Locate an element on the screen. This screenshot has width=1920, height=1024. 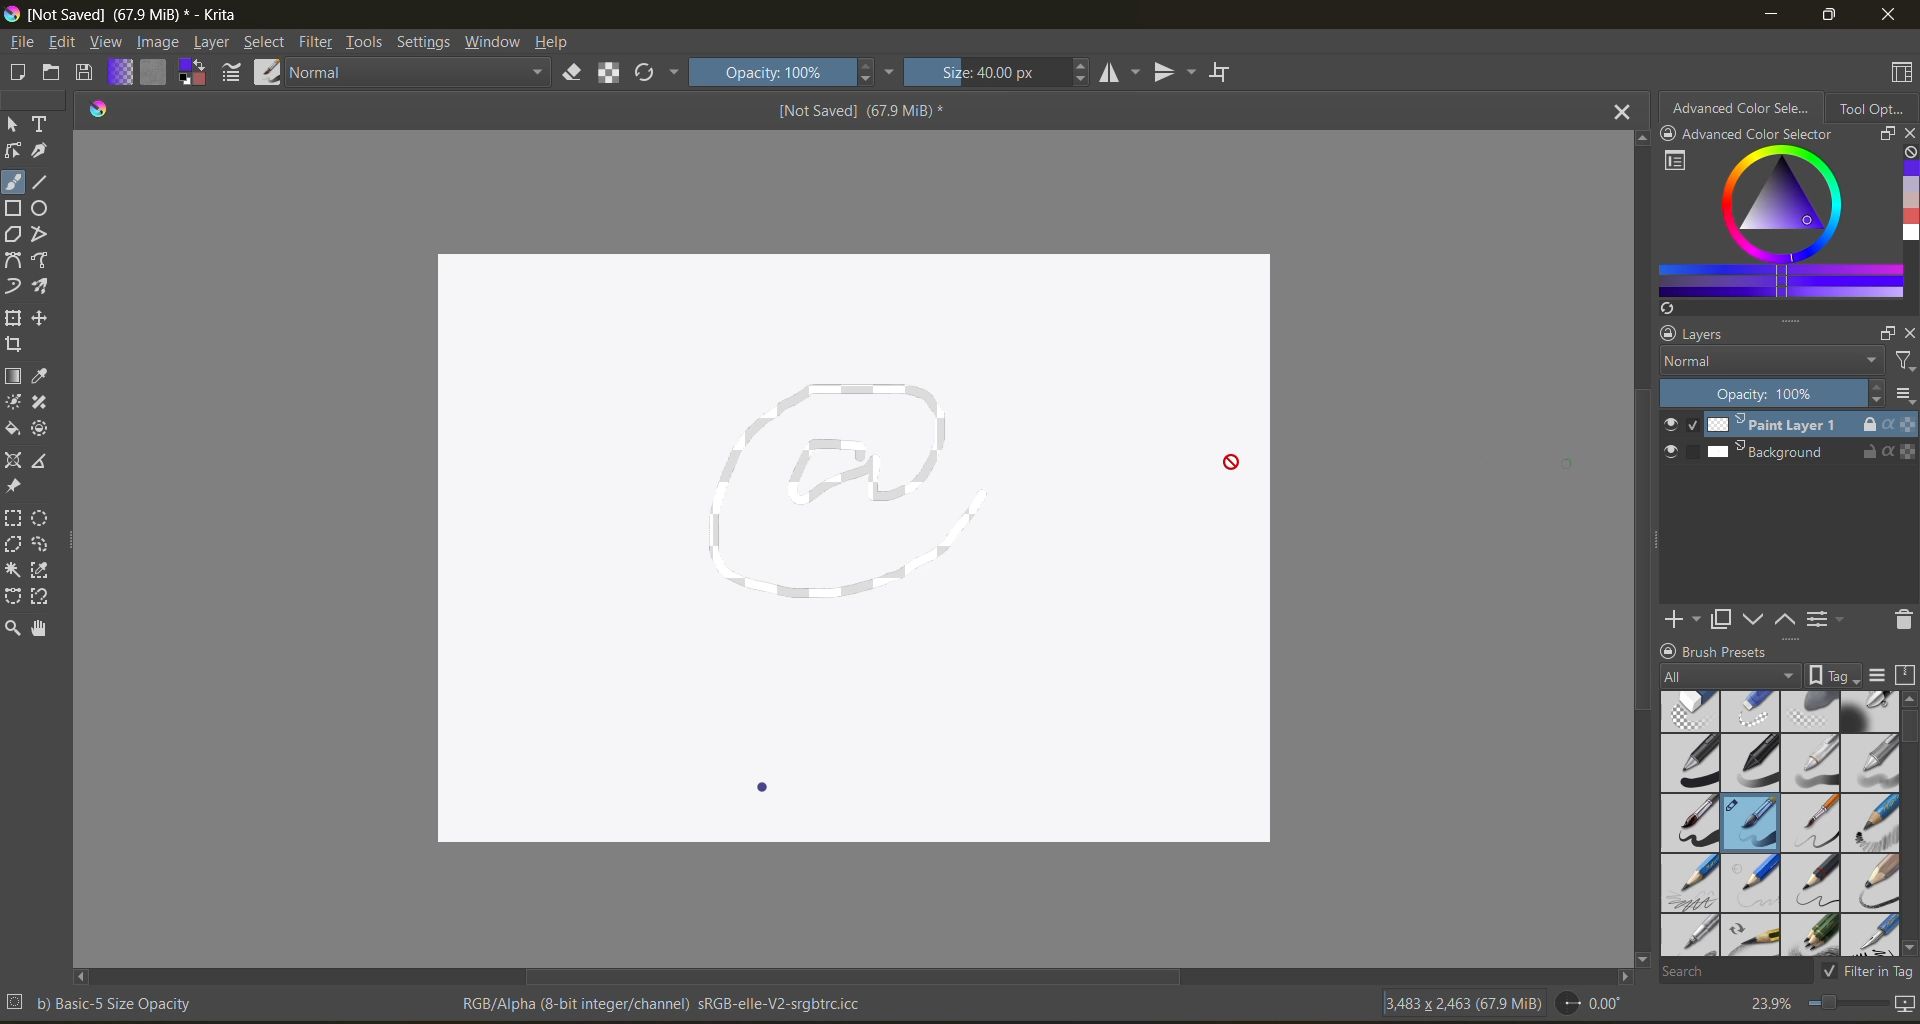
scroll down is located at coordinates (1908, 948).